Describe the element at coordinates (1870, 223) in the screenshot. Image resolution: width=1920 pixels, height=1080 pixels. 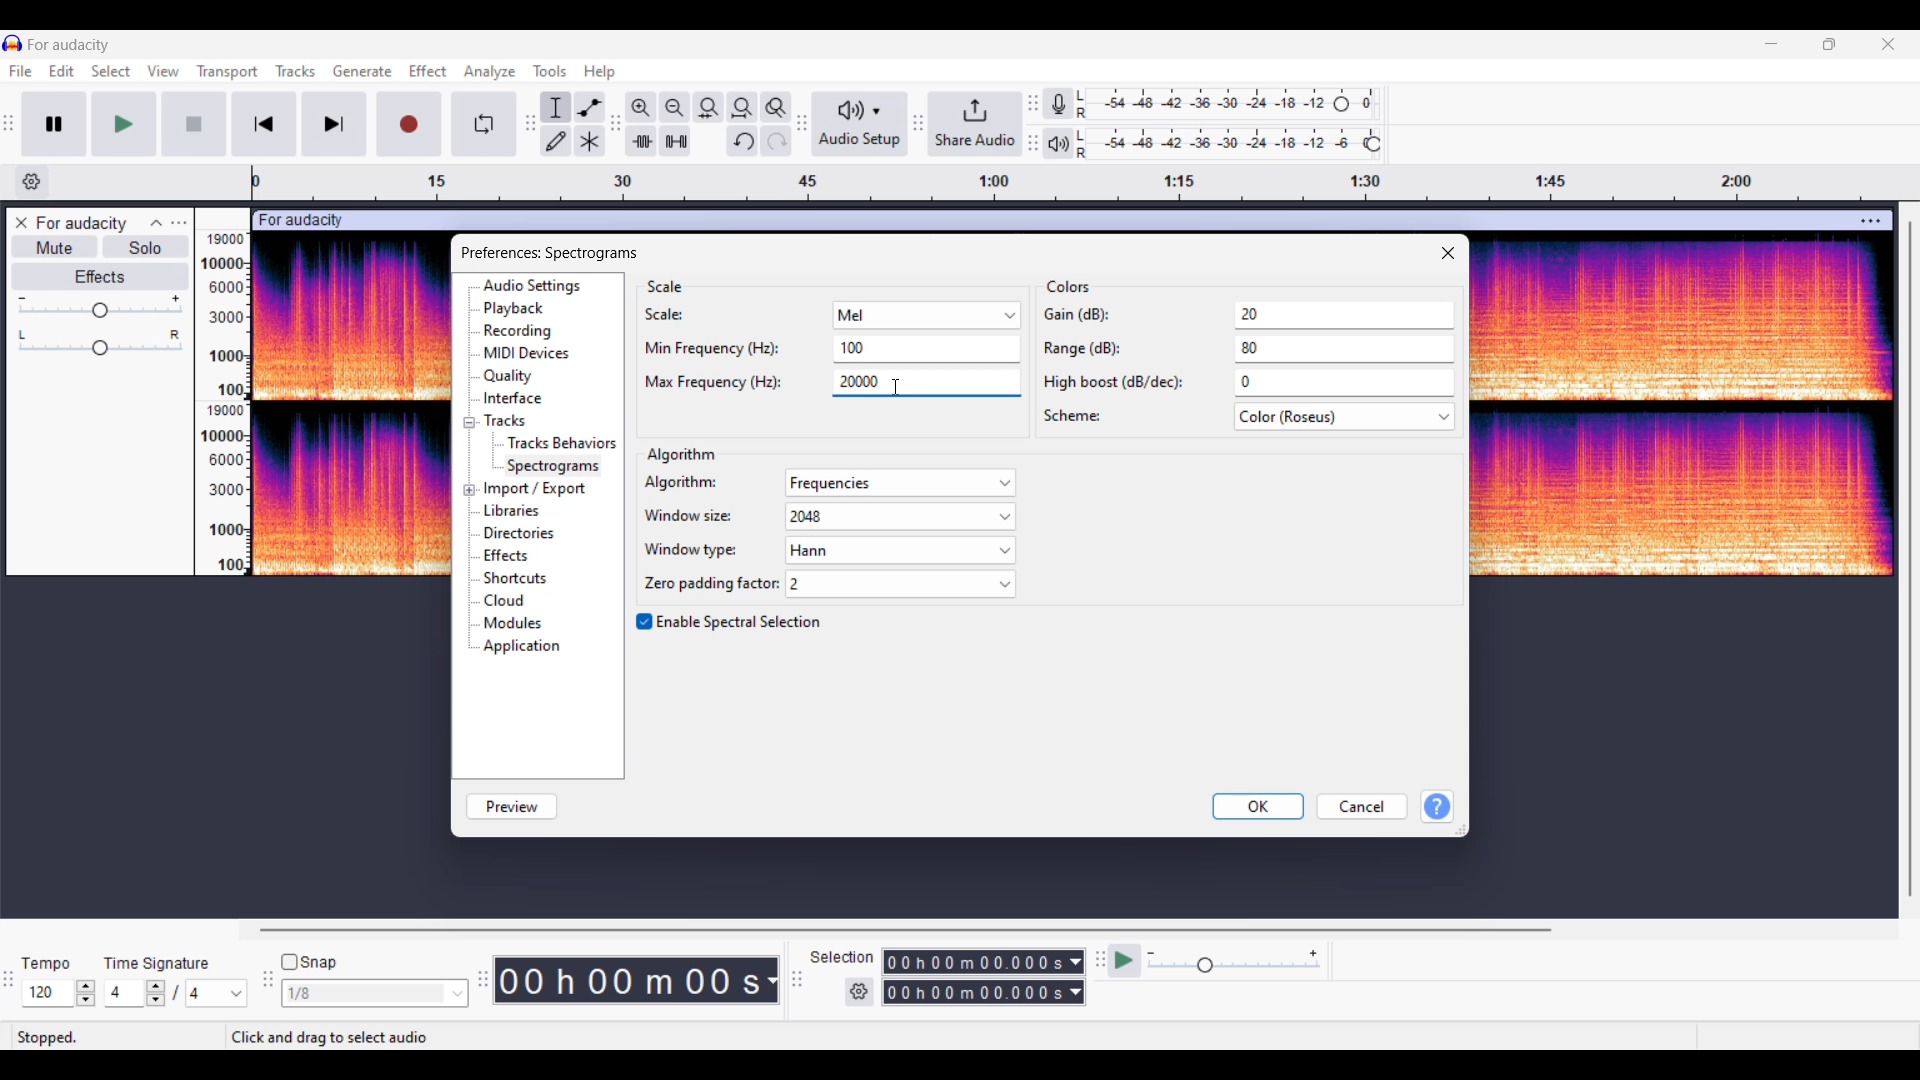
I see `Track settings` at that location.